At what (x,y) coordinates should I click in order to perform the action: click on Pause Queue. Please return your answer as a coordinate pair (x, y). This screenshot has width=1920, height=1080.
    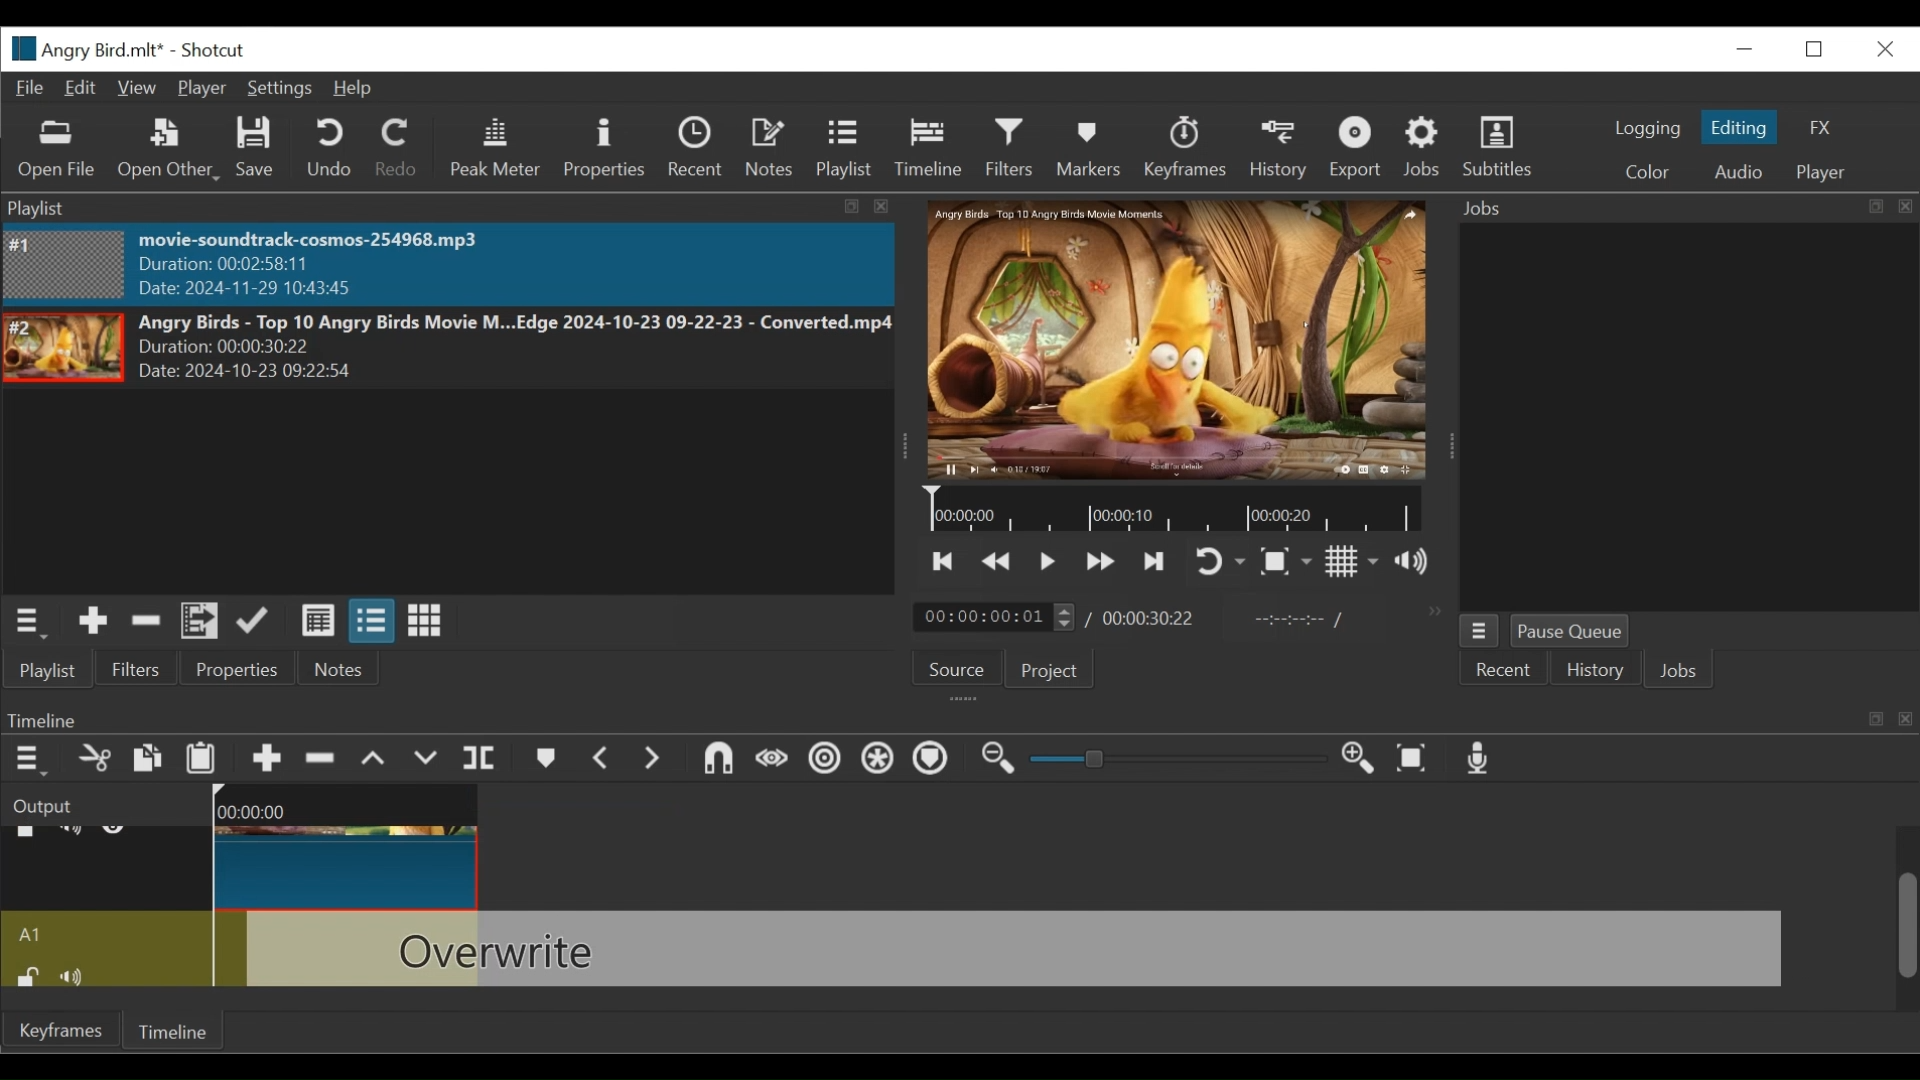
    Looking at the image, I should click on (1576, 631).